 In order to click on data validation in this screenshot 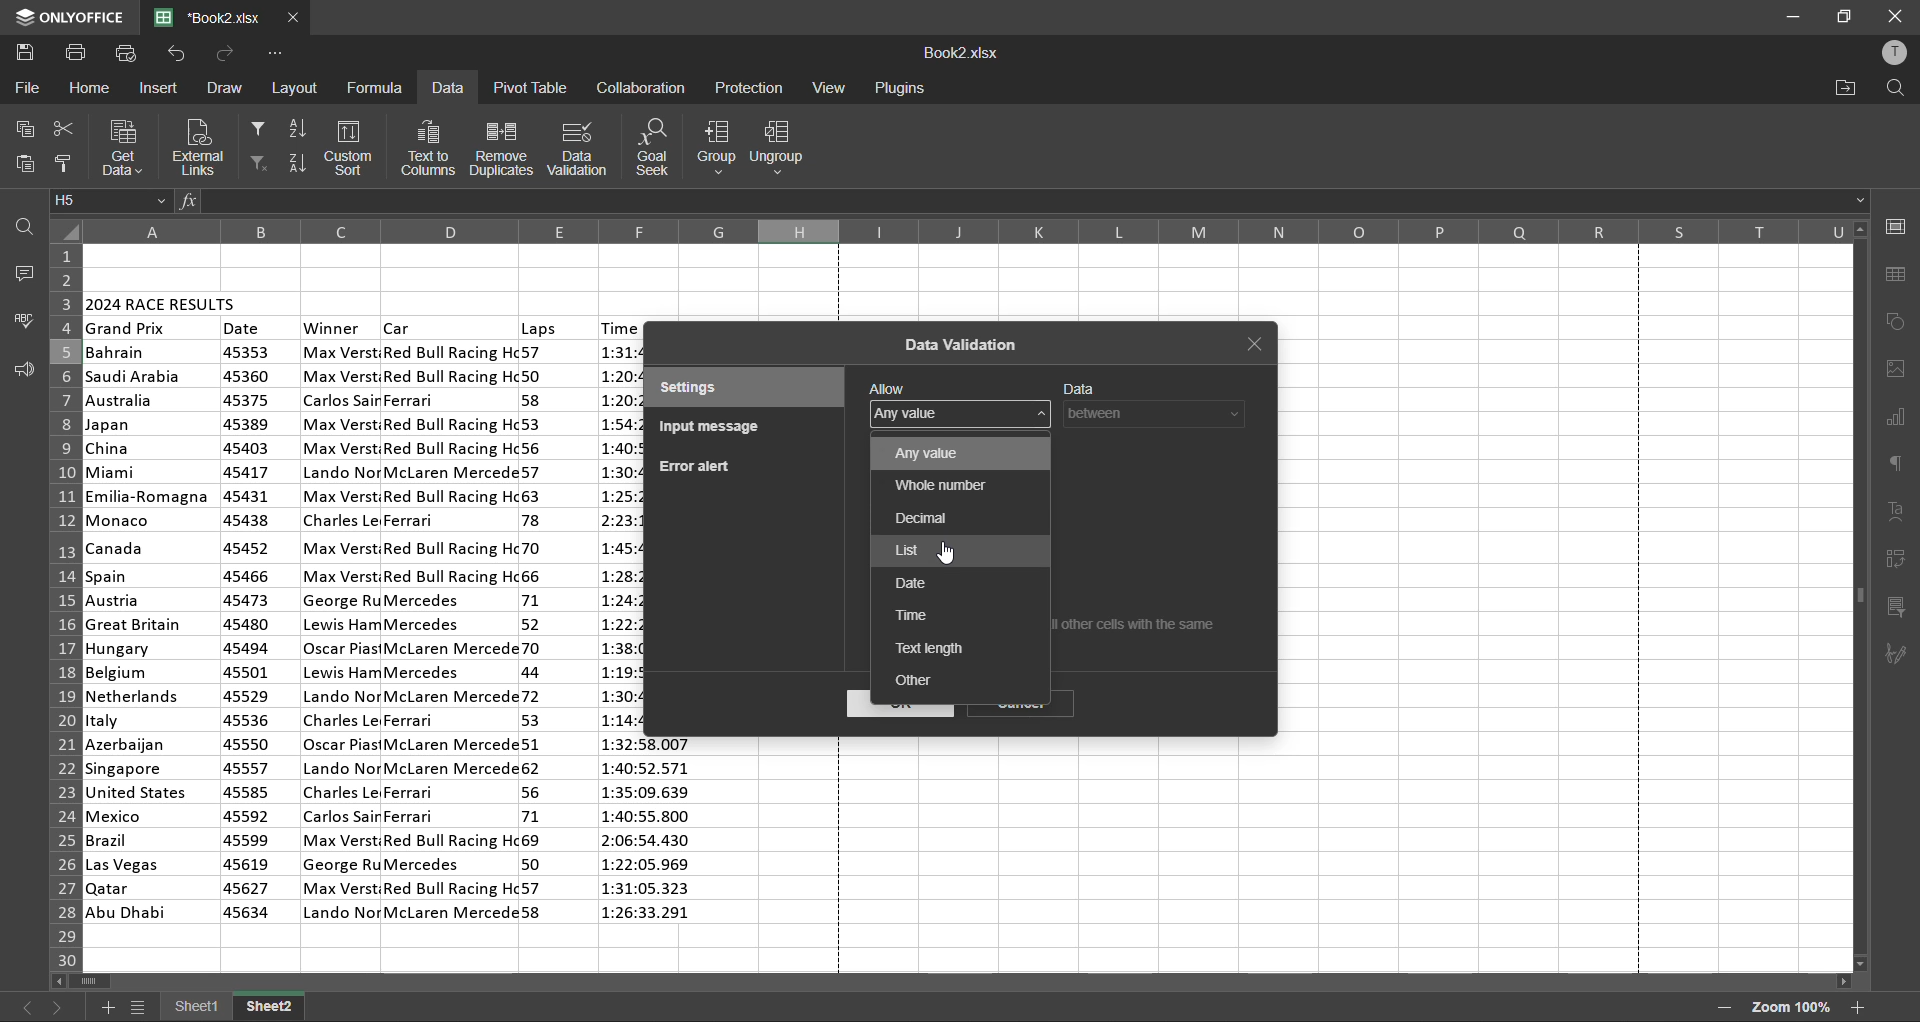, I will do `click(581, 147)`.